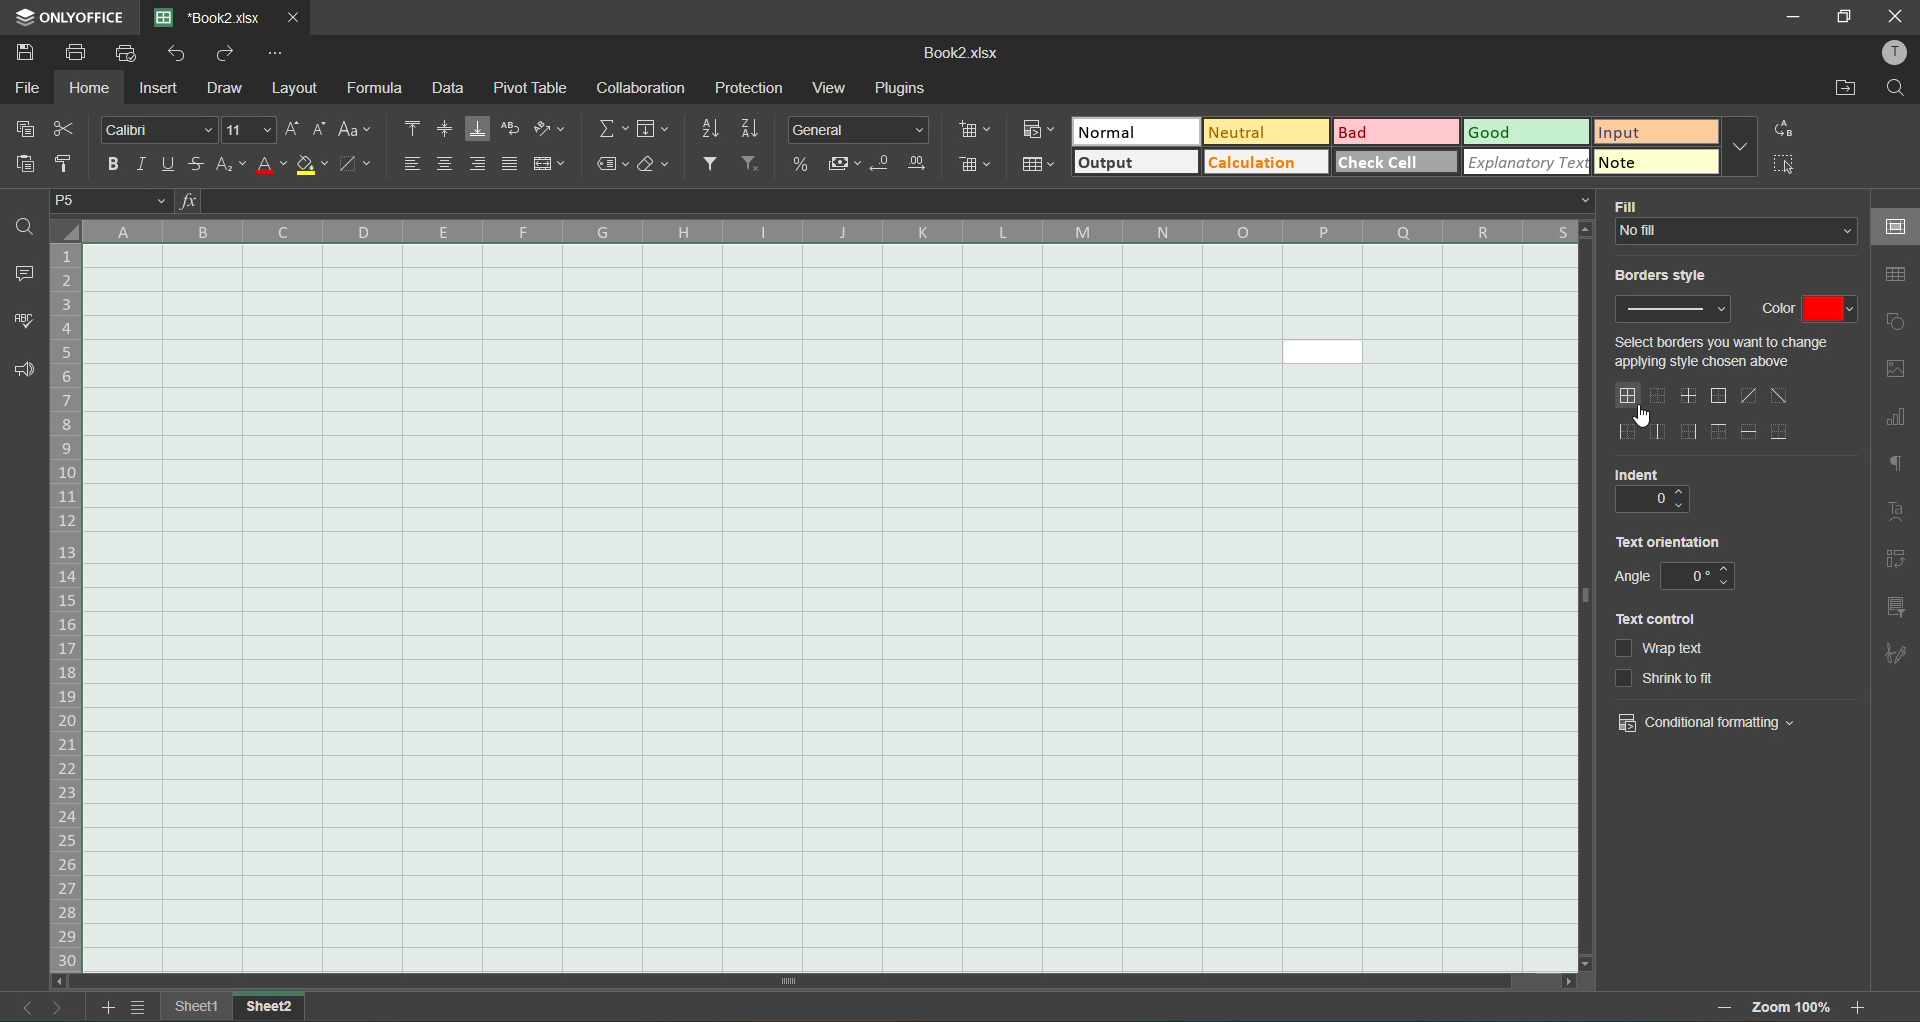  I want to click on column names, so click(839, 229).